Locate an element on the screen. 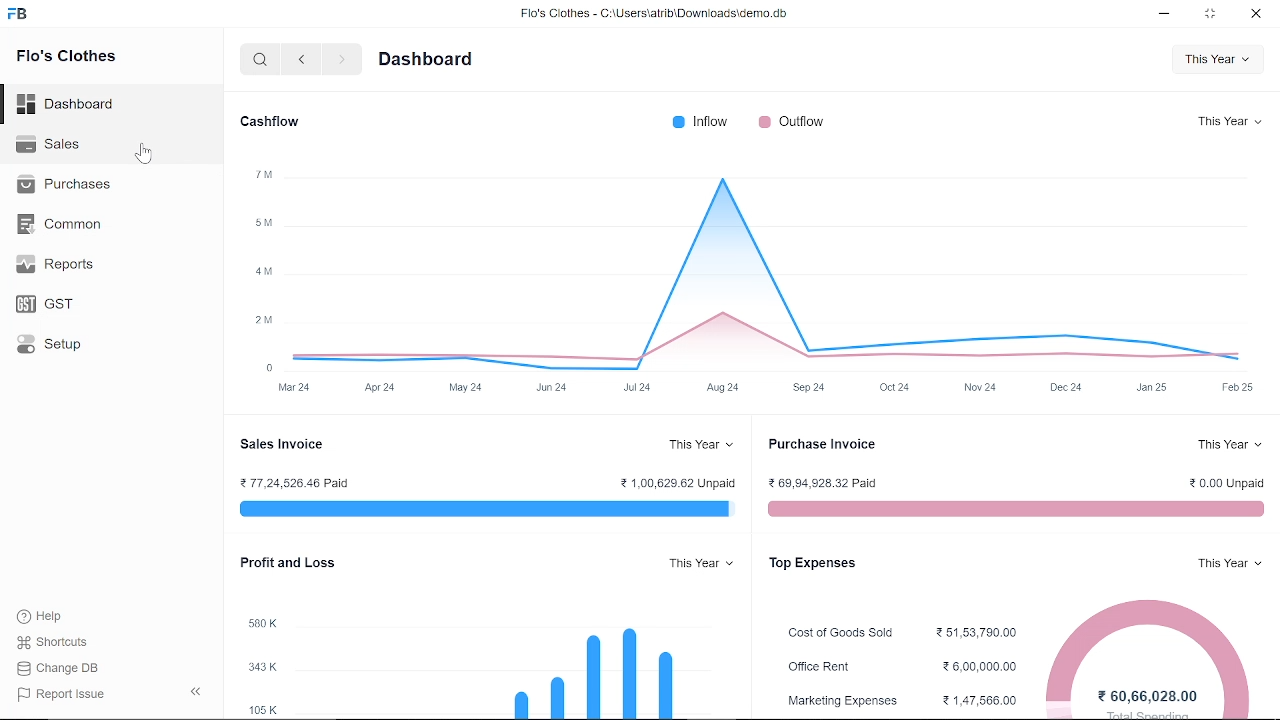 The image size is (1280, 720). Graph is located at coordinates (770, 268).